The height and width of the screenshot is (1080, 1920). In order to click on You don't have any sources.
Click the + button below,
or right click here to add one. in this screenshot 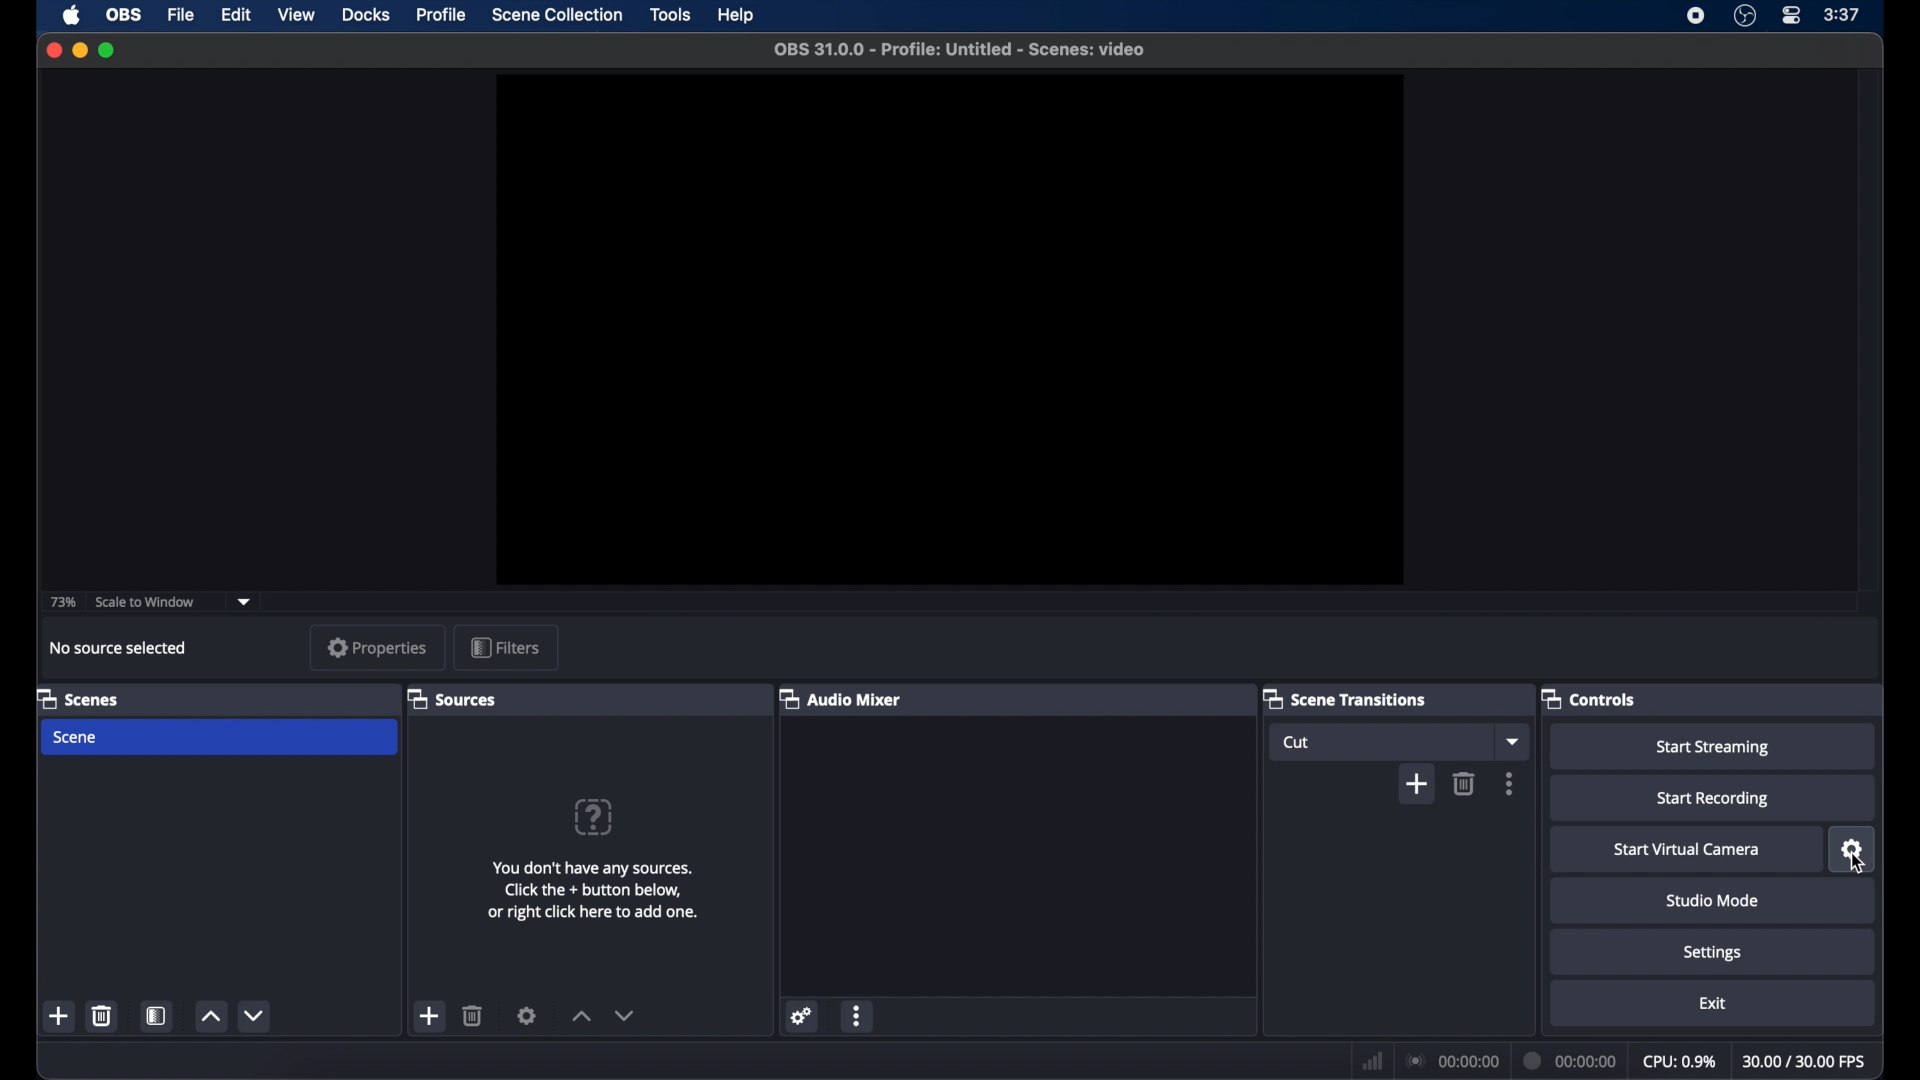, I will do `click(595, 899)`.